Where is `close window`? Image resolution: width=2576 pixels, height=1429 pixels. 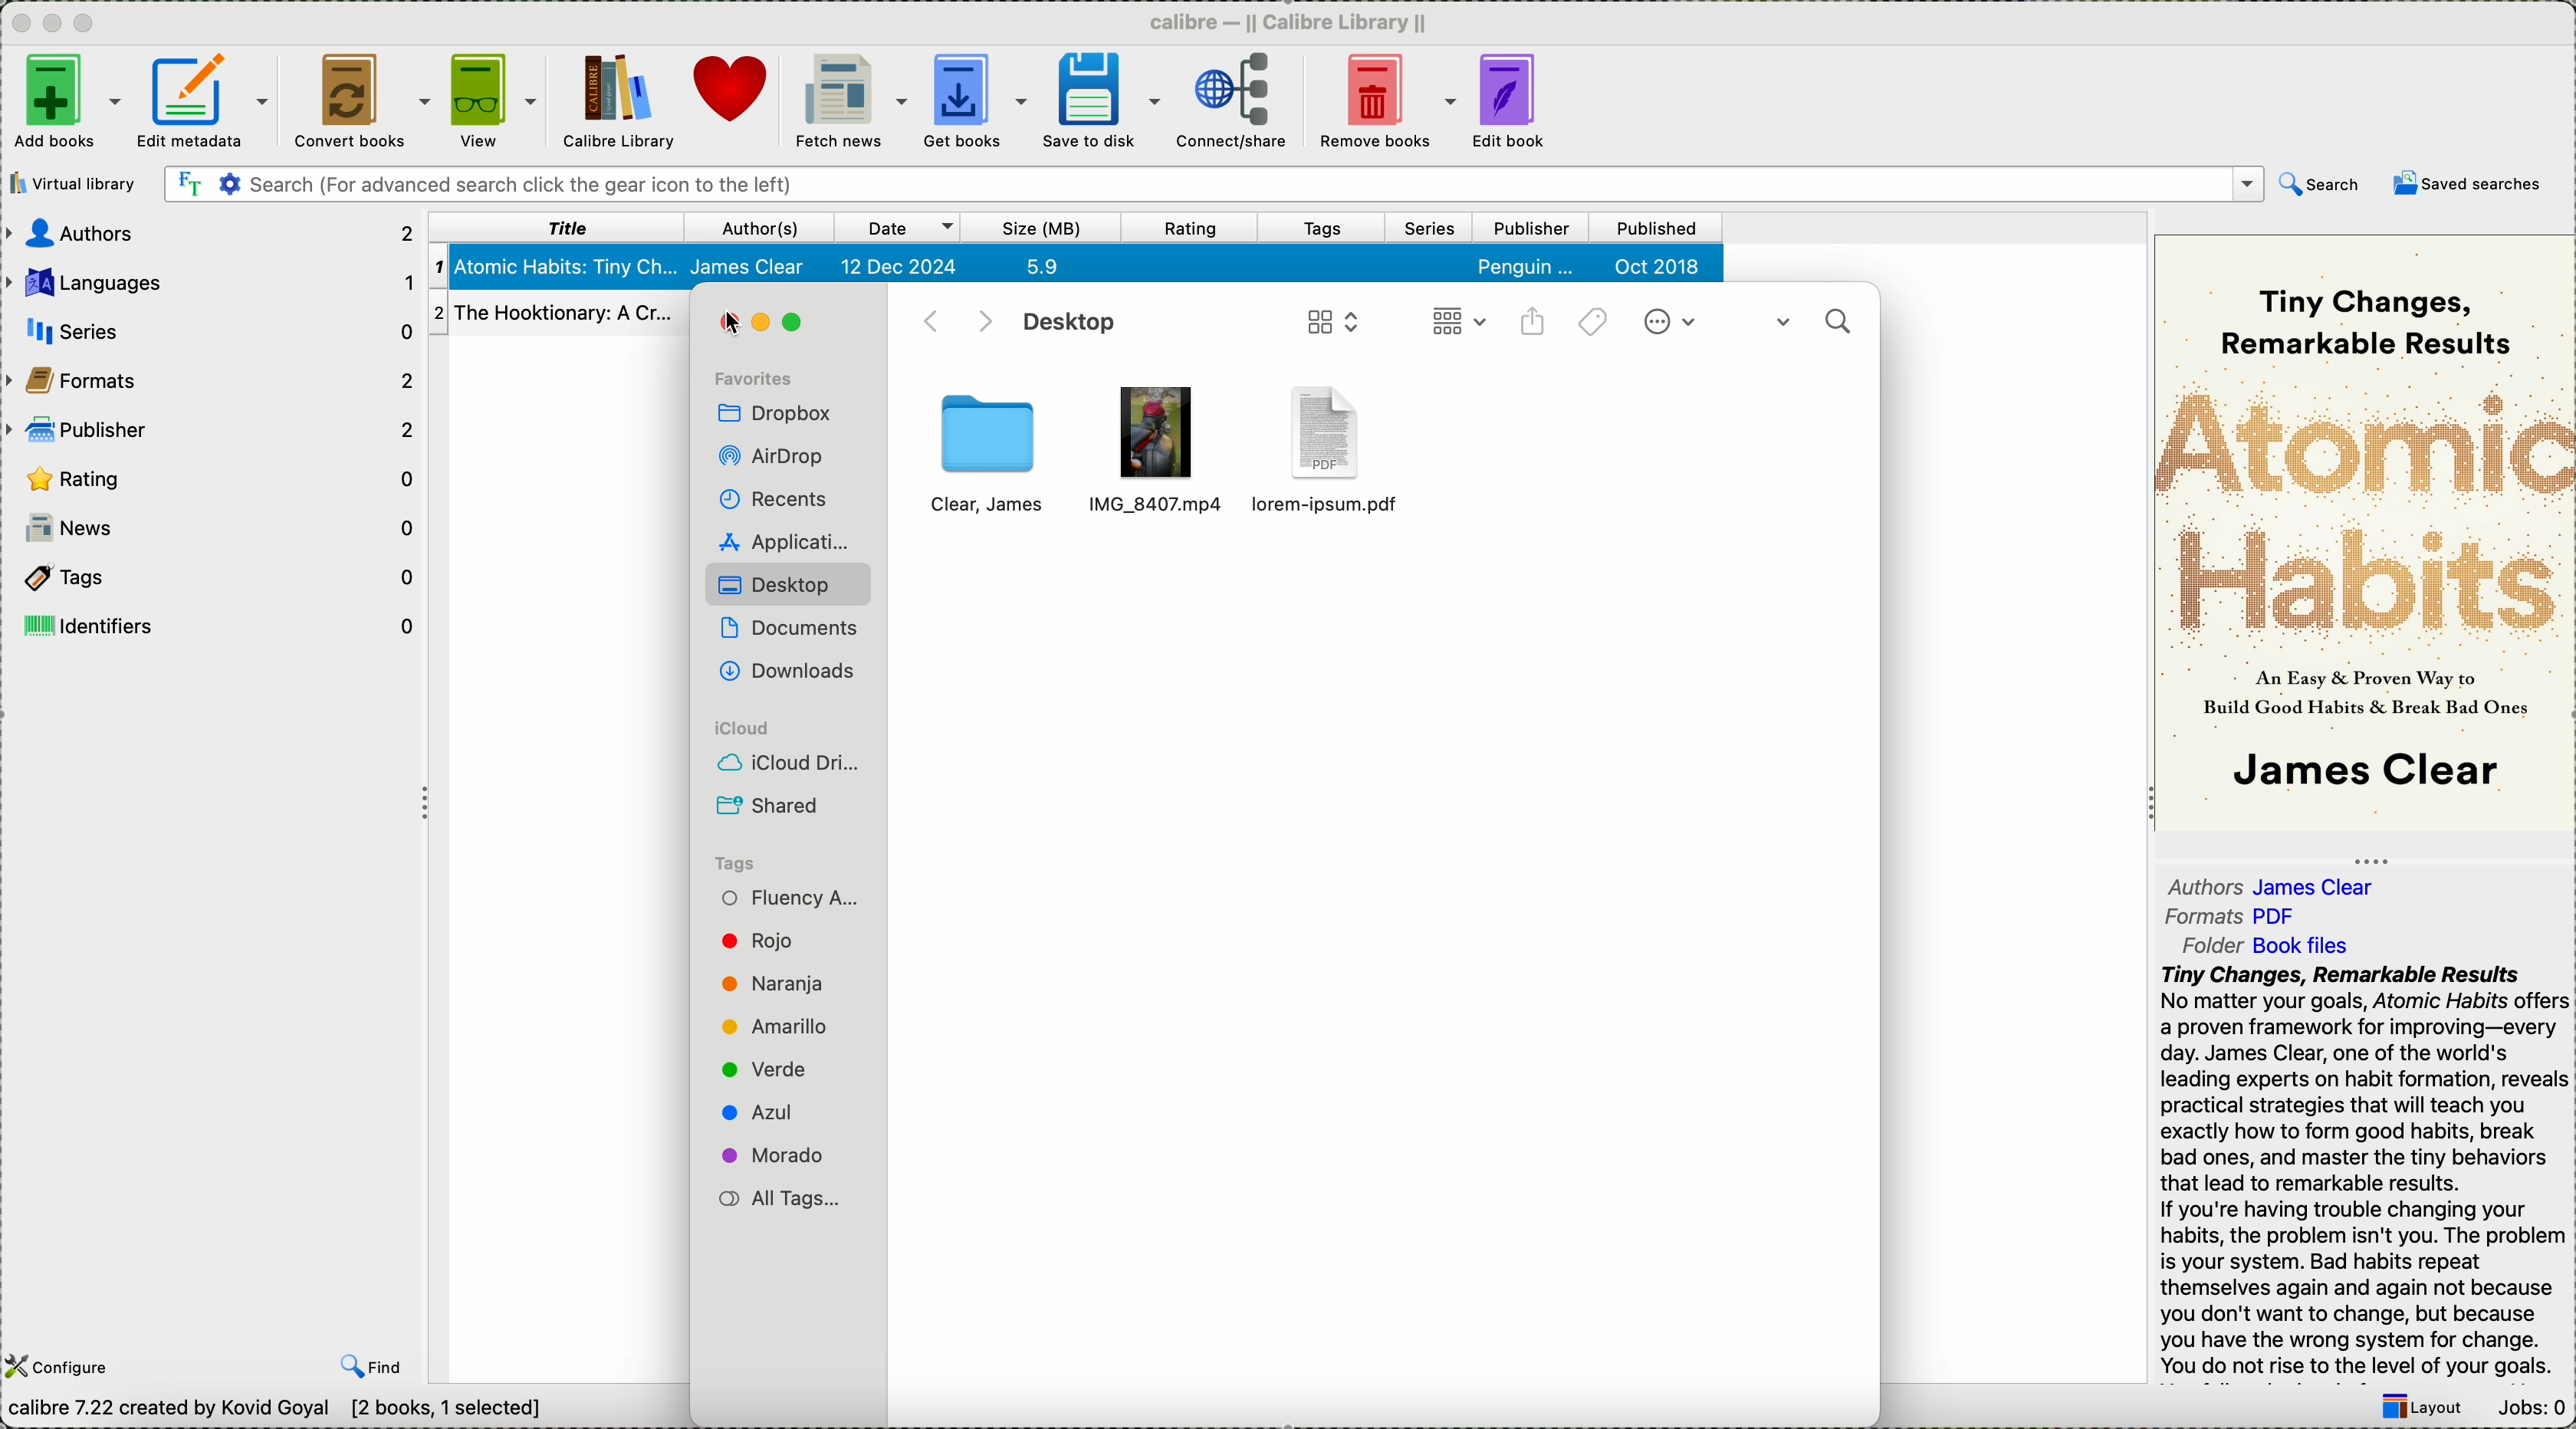
close window is located at coordinates (726, 326).